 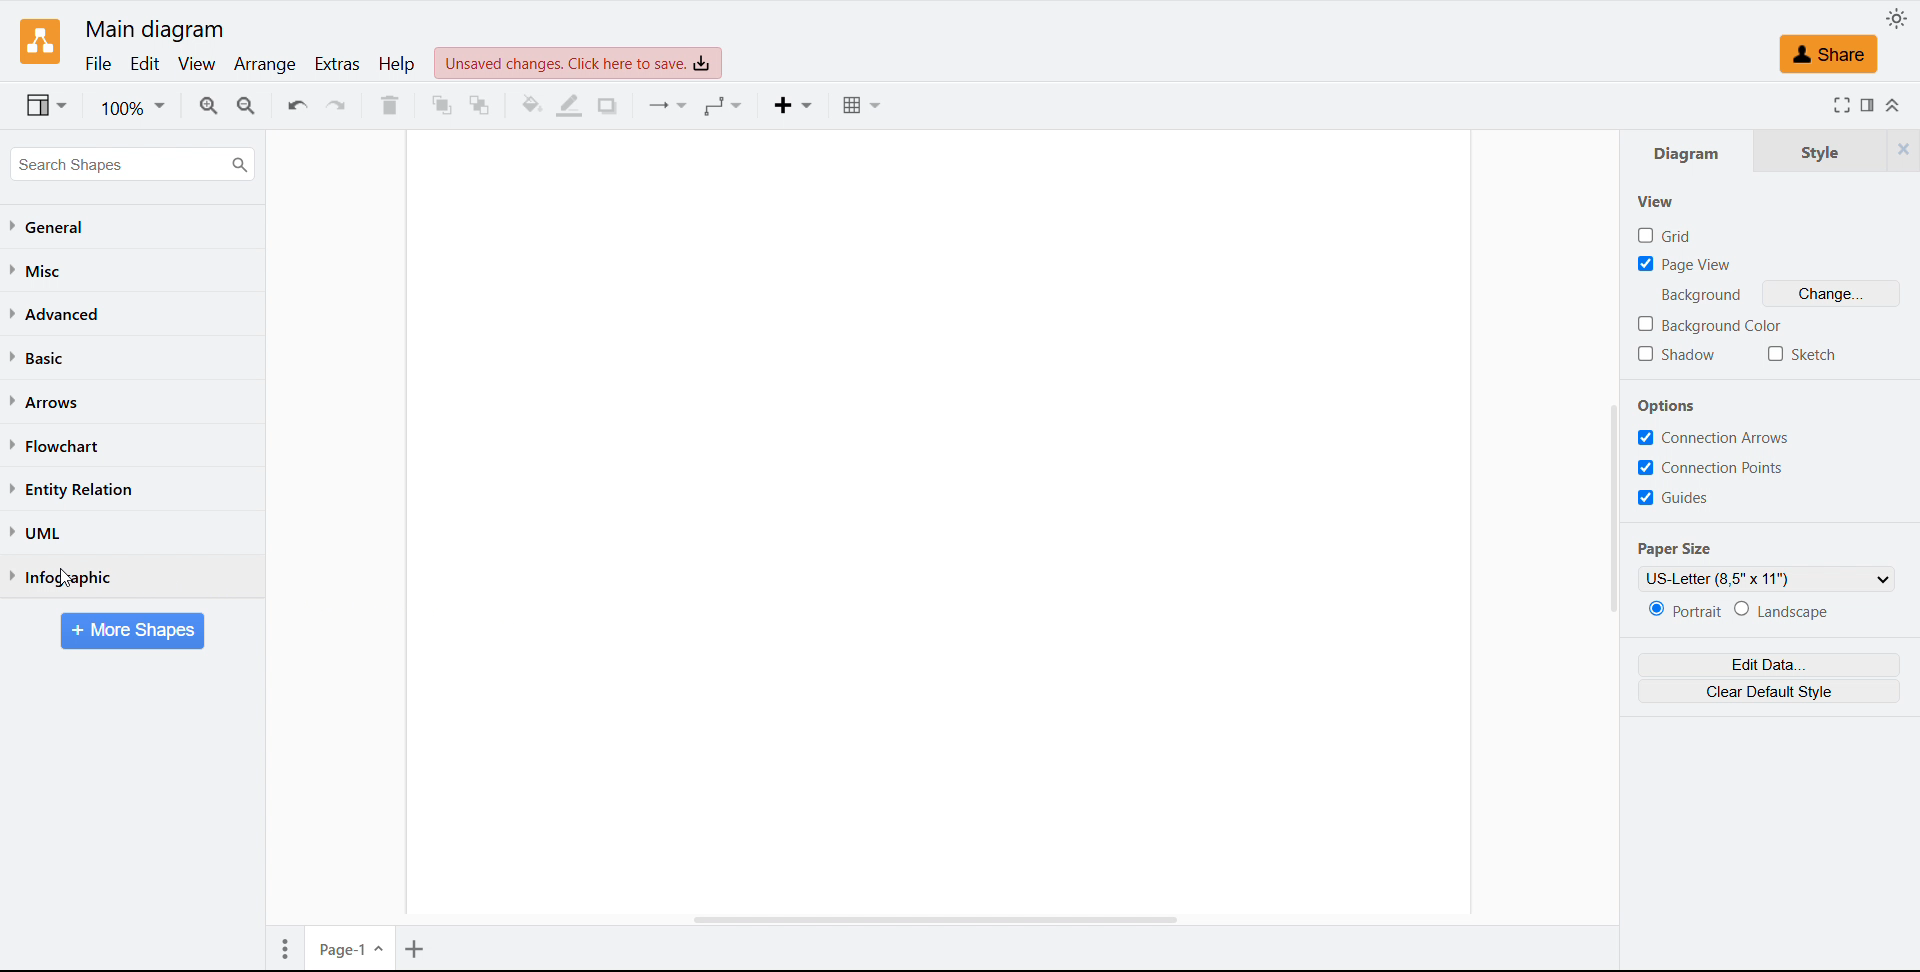 What do you see at coordinates (1674, 498) in the screenshot?
I see `guides ` at bounding box center [1674, 498].